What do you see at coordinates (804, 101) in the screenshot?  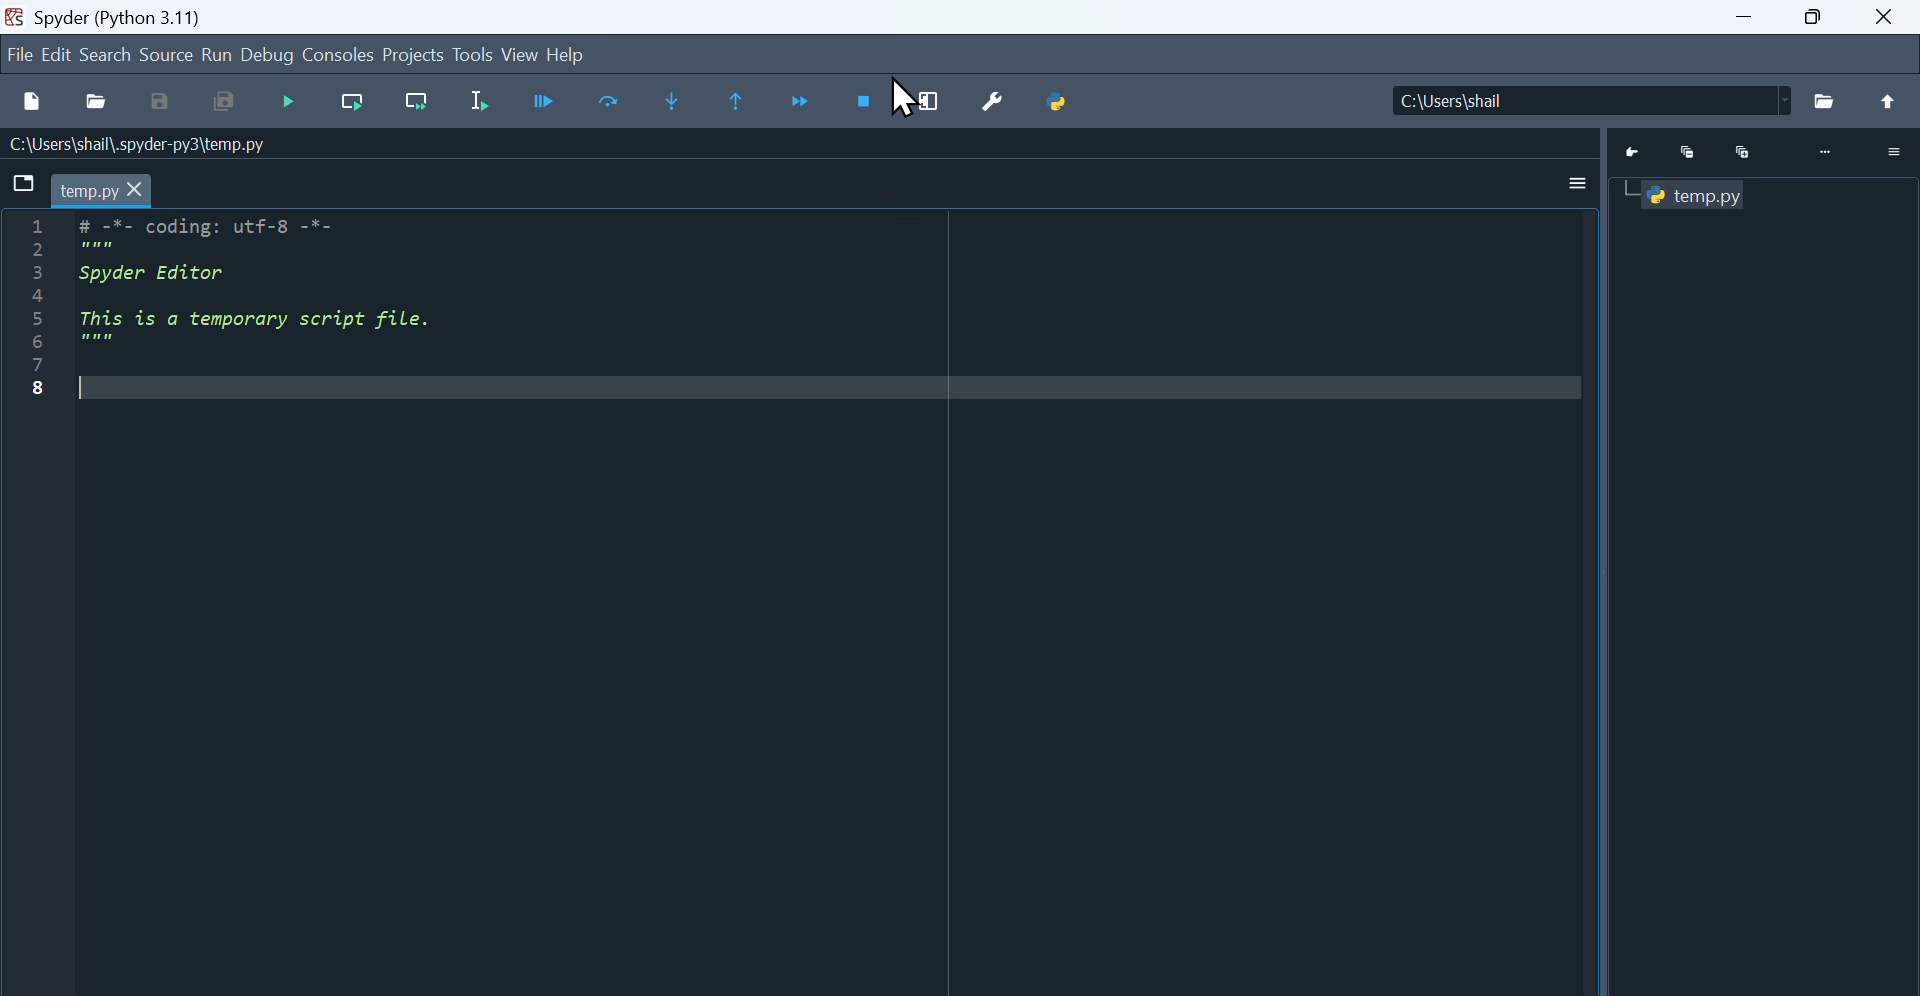 I see `Continue execution until next function` at bounding box center [804, 101].